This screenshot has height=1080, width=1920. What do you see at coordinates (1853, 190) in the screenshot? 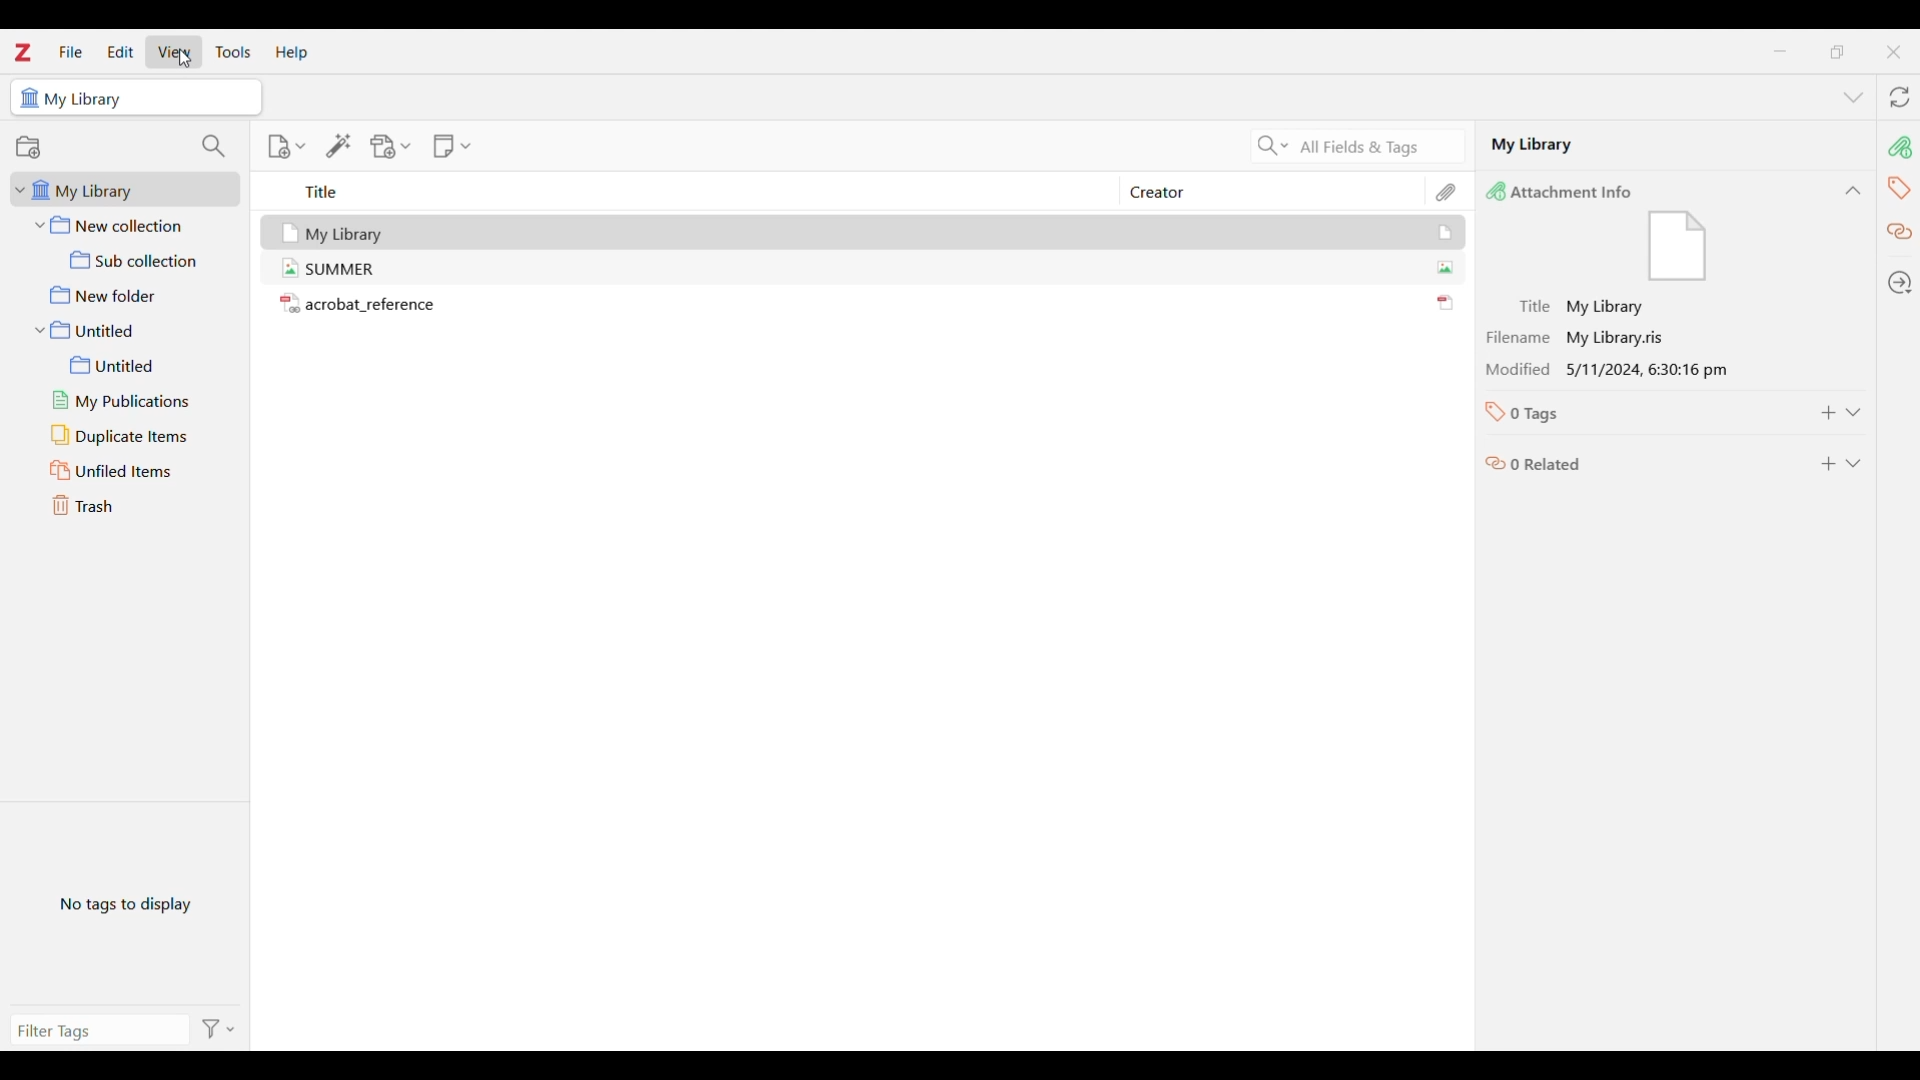
I see `Collapse` at bounding box center [1853, 190].